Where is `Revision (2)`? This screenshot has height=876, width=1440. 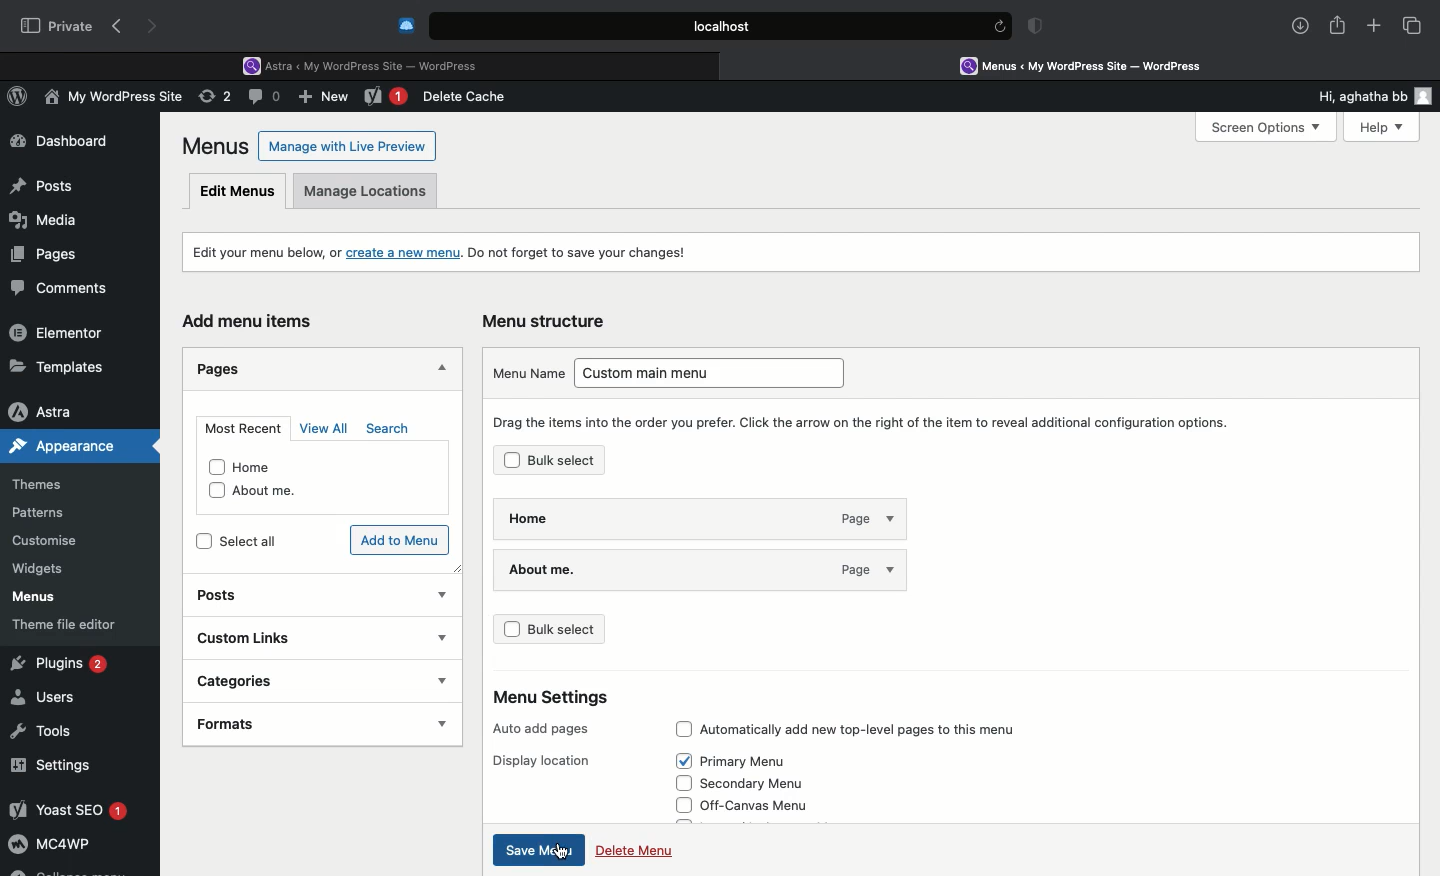
Revision (2) is located at coordinates (212, 99).